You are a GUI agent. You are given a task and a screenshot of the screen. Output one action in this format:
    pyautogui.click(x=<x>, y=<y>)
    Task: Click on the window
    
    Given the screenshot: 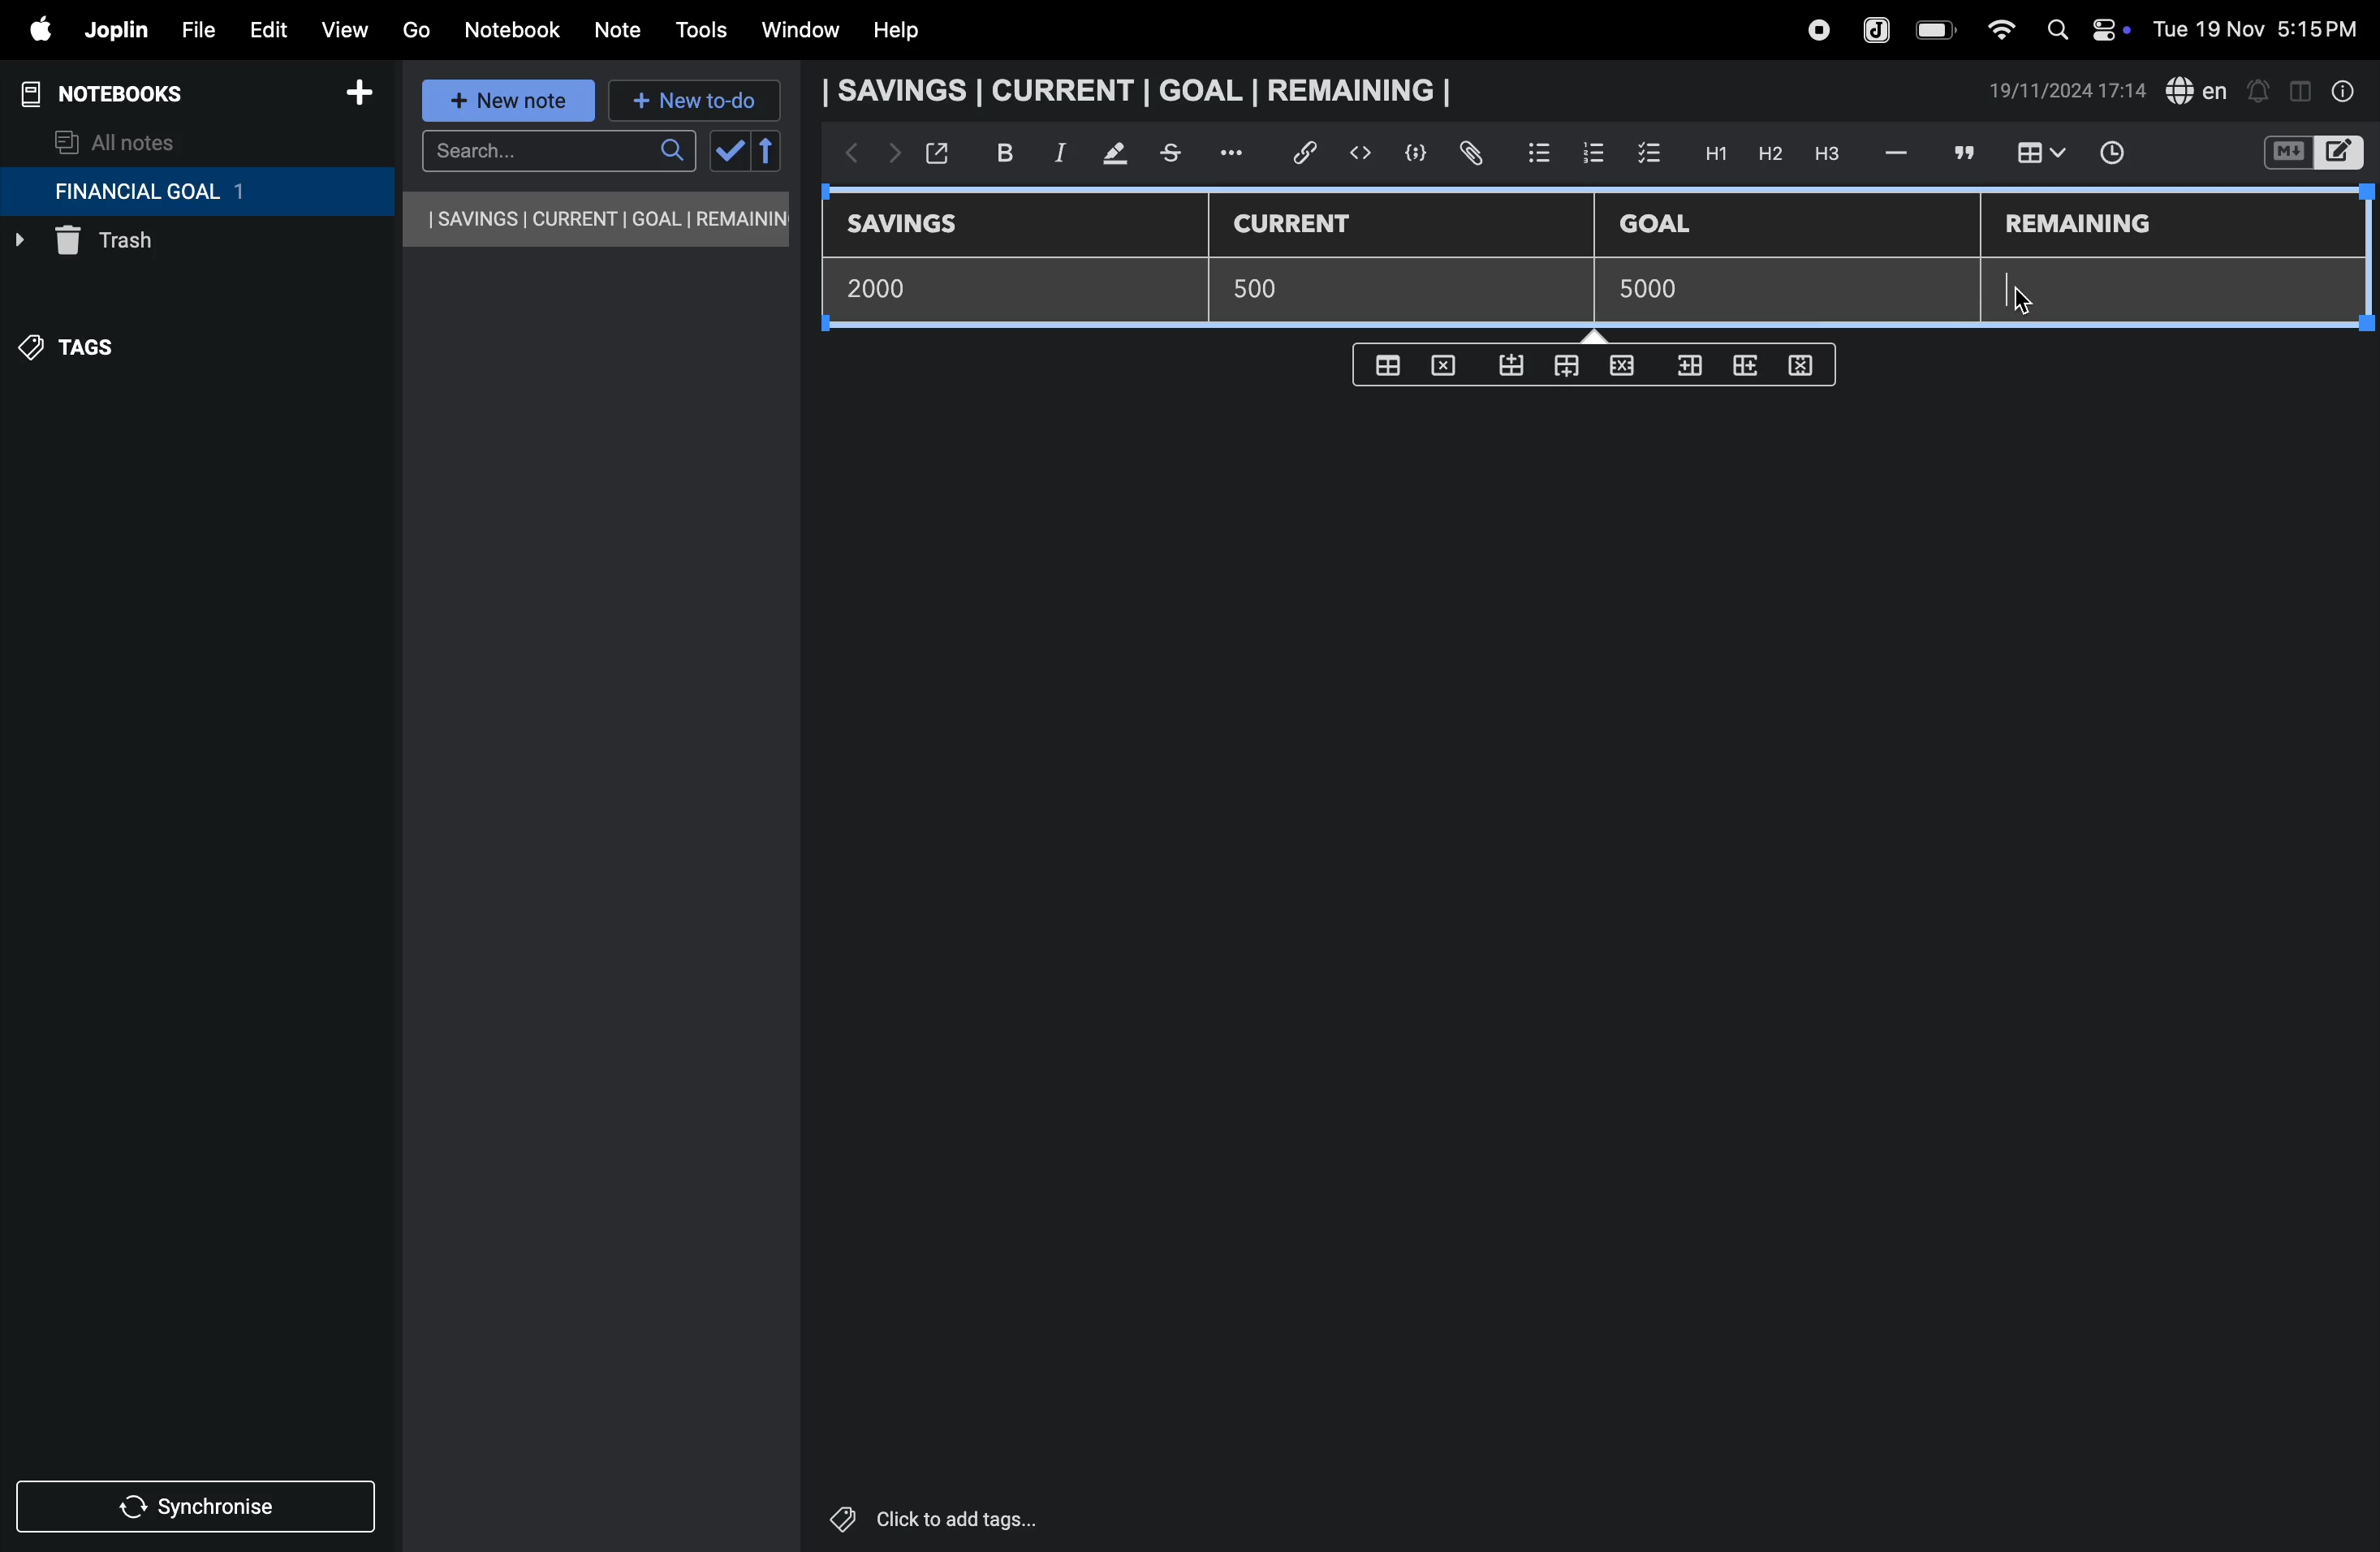 What is the action you would take?
    pyautogui.click(x=798, y=31)
    